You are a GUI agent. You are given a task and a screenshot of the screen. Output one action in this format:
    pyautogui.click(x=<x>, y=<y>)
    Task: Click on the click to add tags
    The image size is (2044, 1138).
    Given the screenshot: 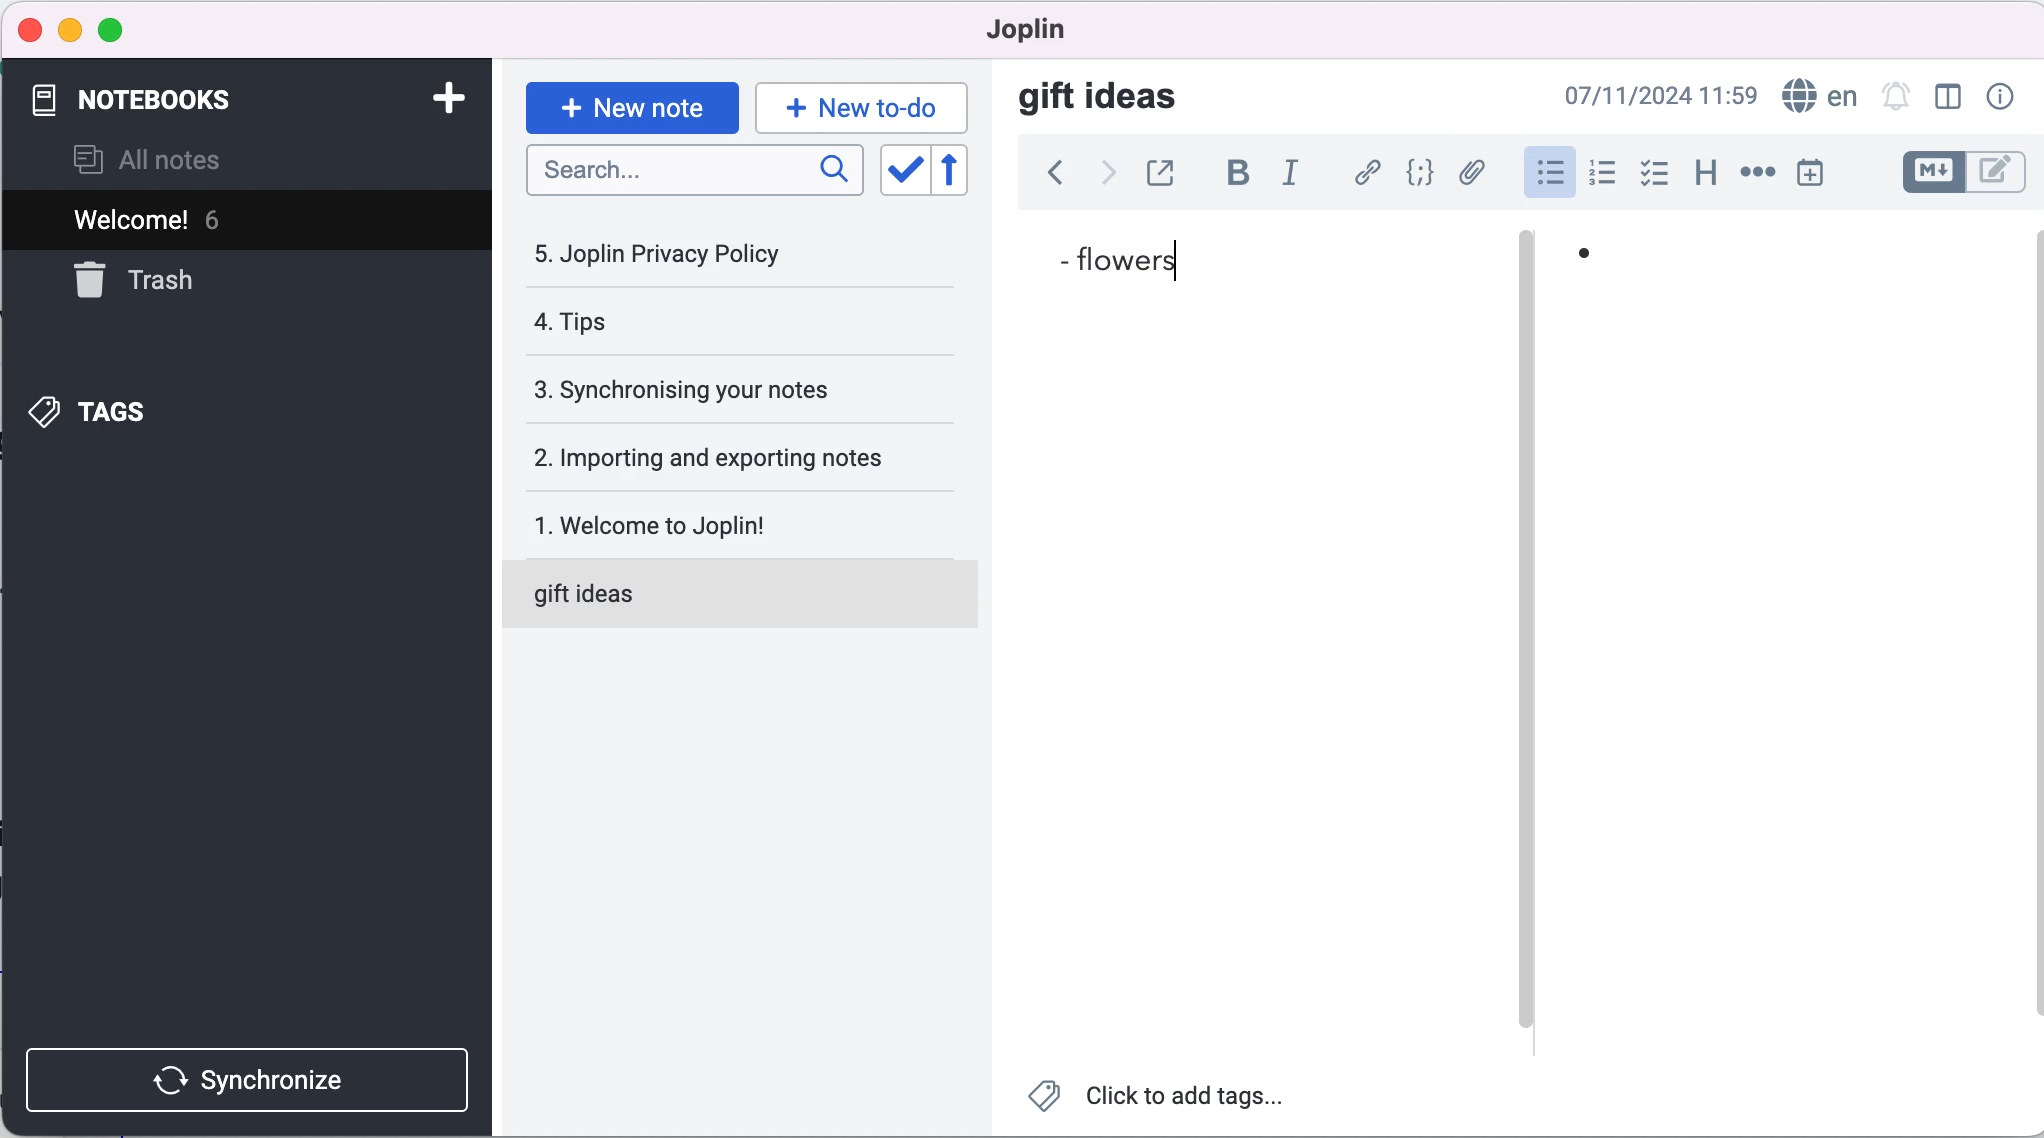 What is the action you would take?
    pyautogui.click(x=1170, y=1097)
    